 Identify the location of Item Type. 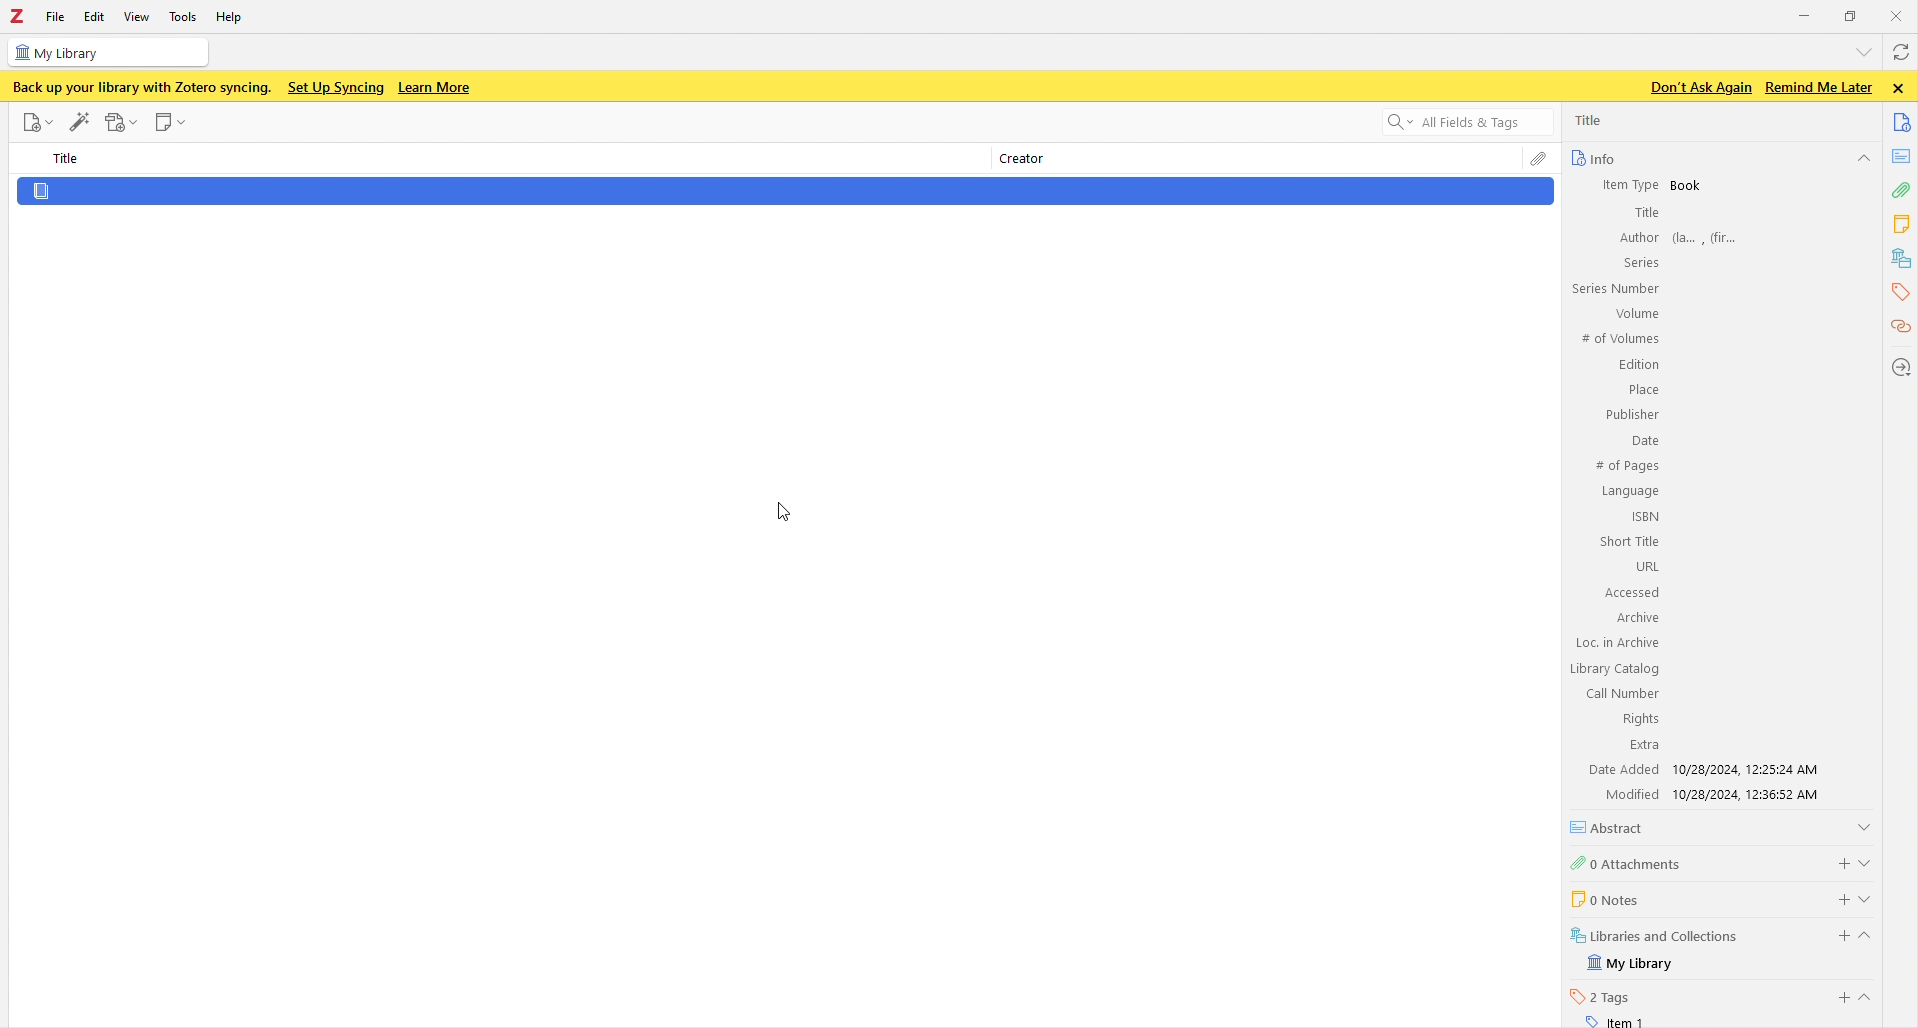
(1621, 184).